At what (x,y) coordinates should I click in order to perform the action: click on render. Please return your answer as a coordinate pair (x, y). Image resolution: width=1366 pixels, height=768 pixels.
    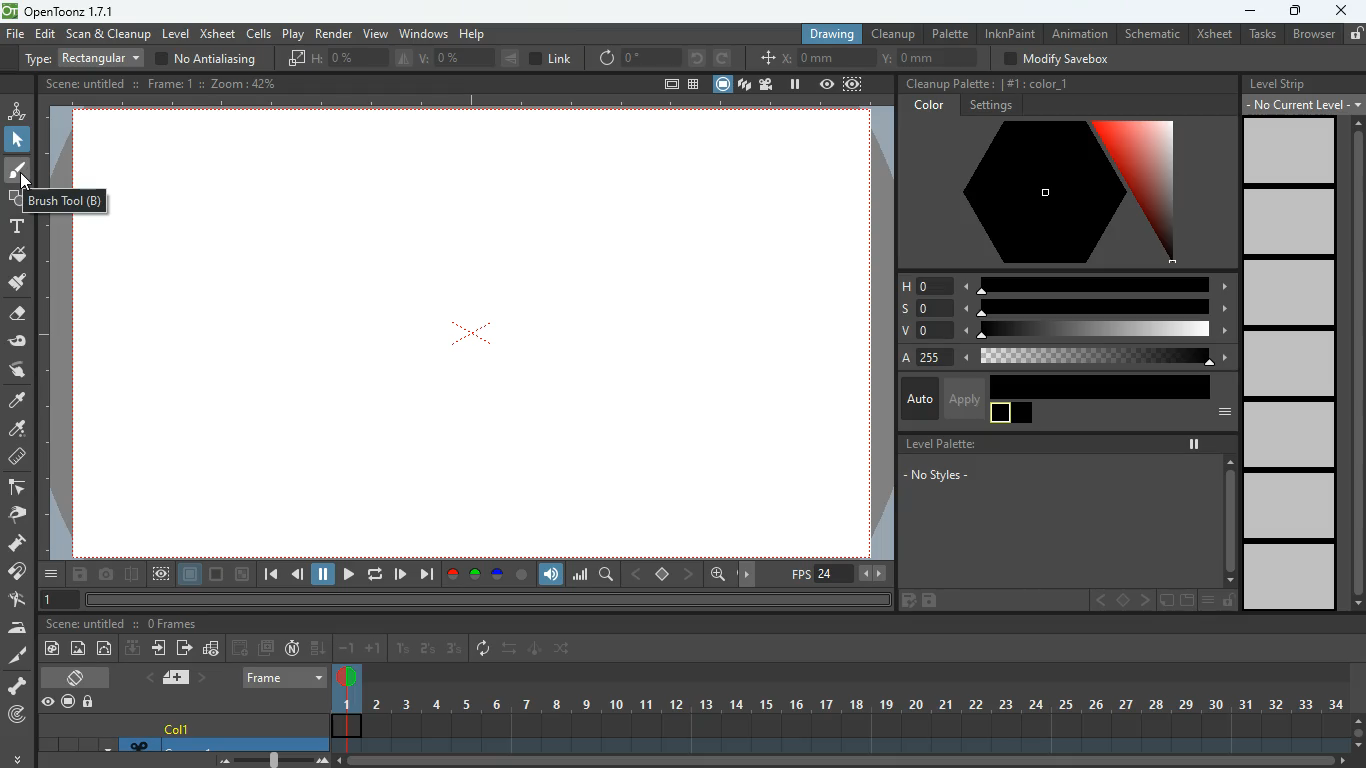
    Looking at the image, I should click on (335, 32).